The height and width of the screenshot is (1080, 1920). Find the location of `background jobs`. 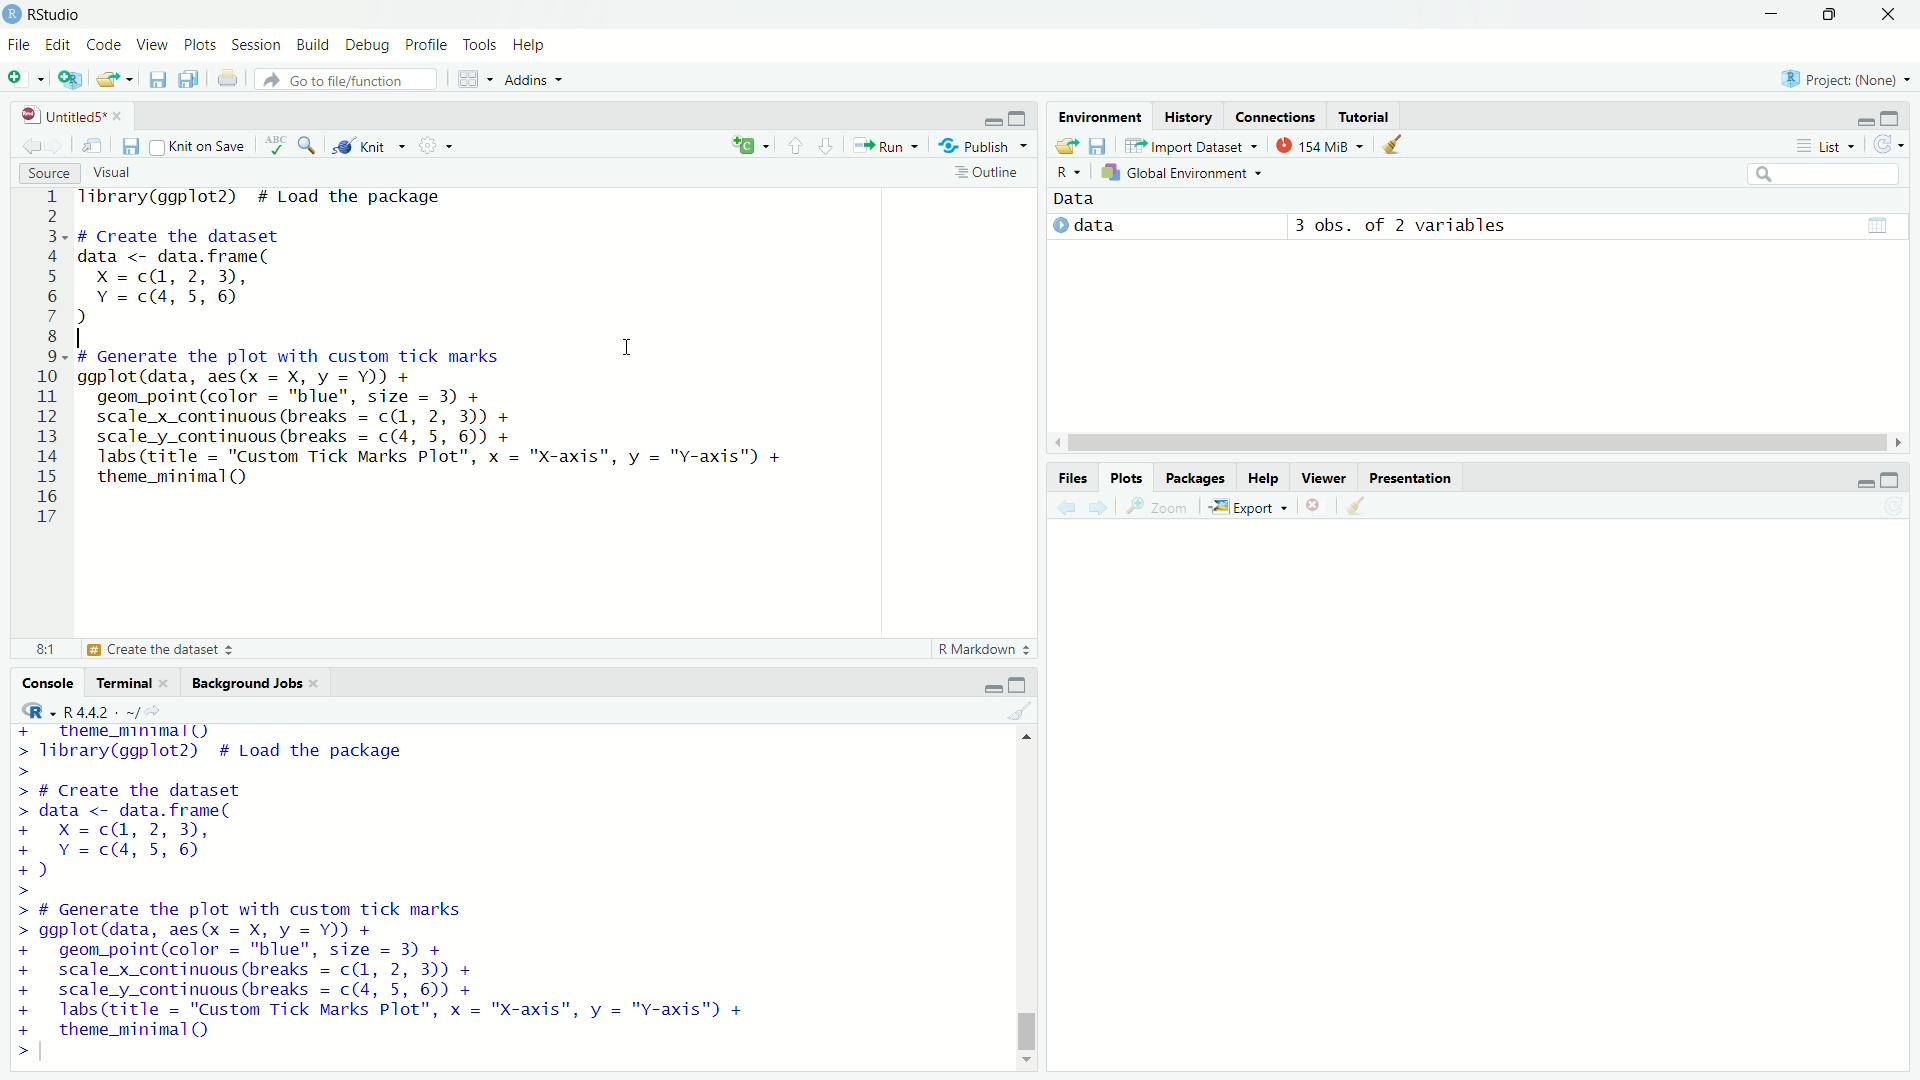

background jobs is located at coordinates (249, 683).